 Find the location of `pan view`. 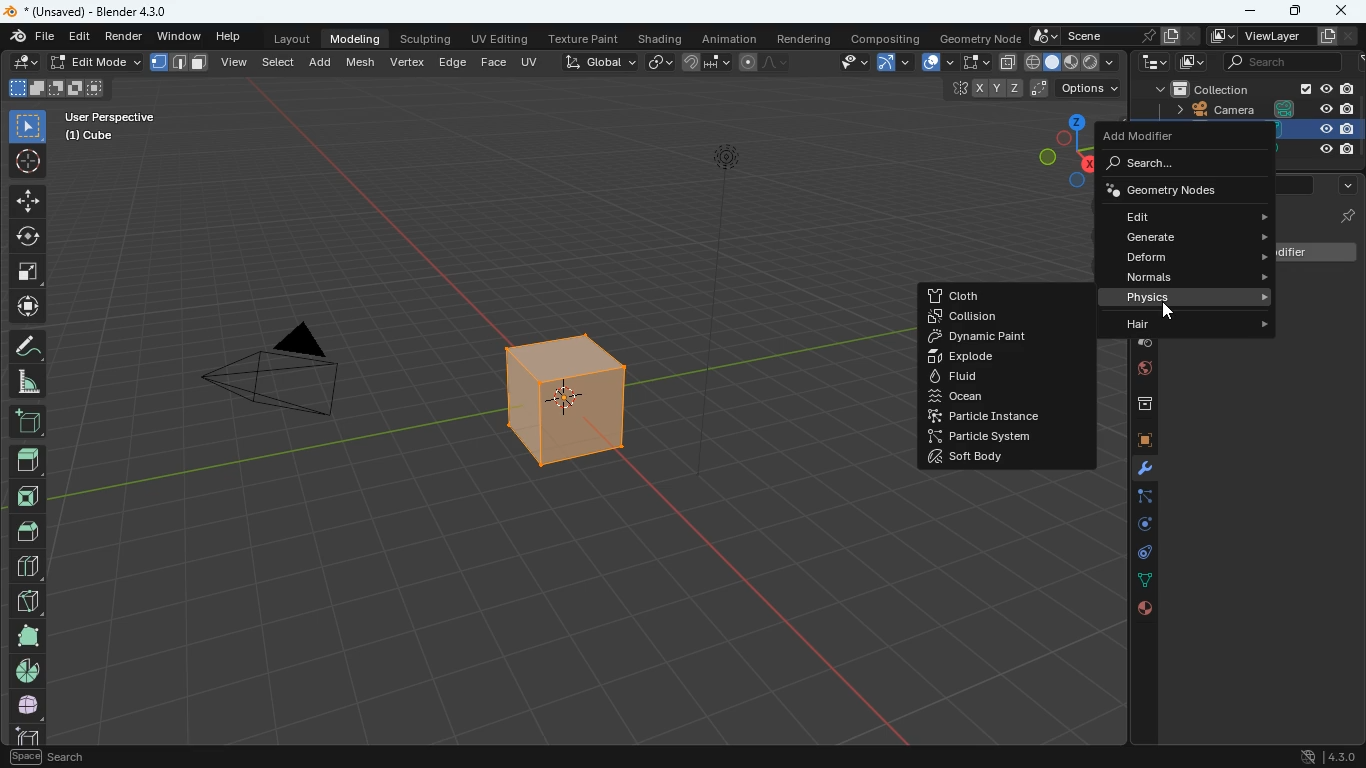

pan view is located at coordinates (38, 756).